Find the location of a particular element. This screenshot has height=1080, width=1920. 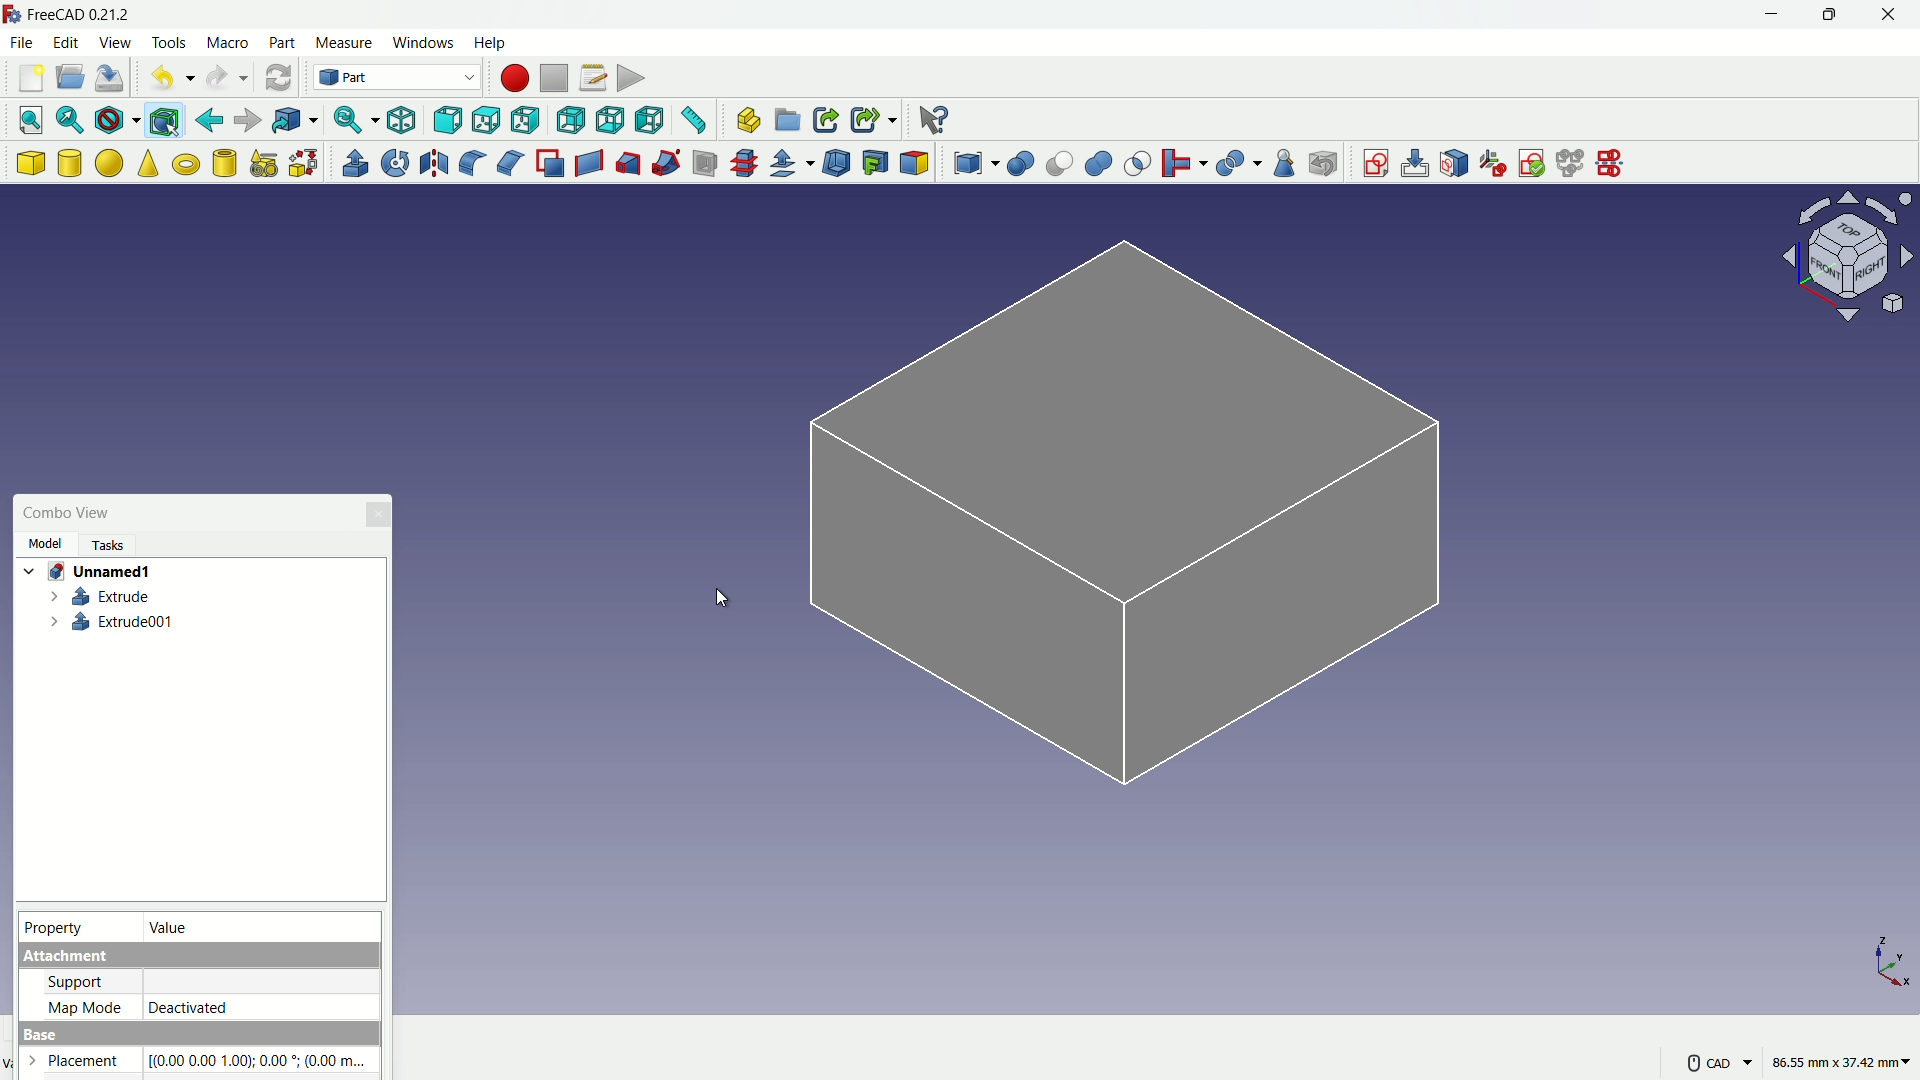

cross section is located at coordinates (748, 162).